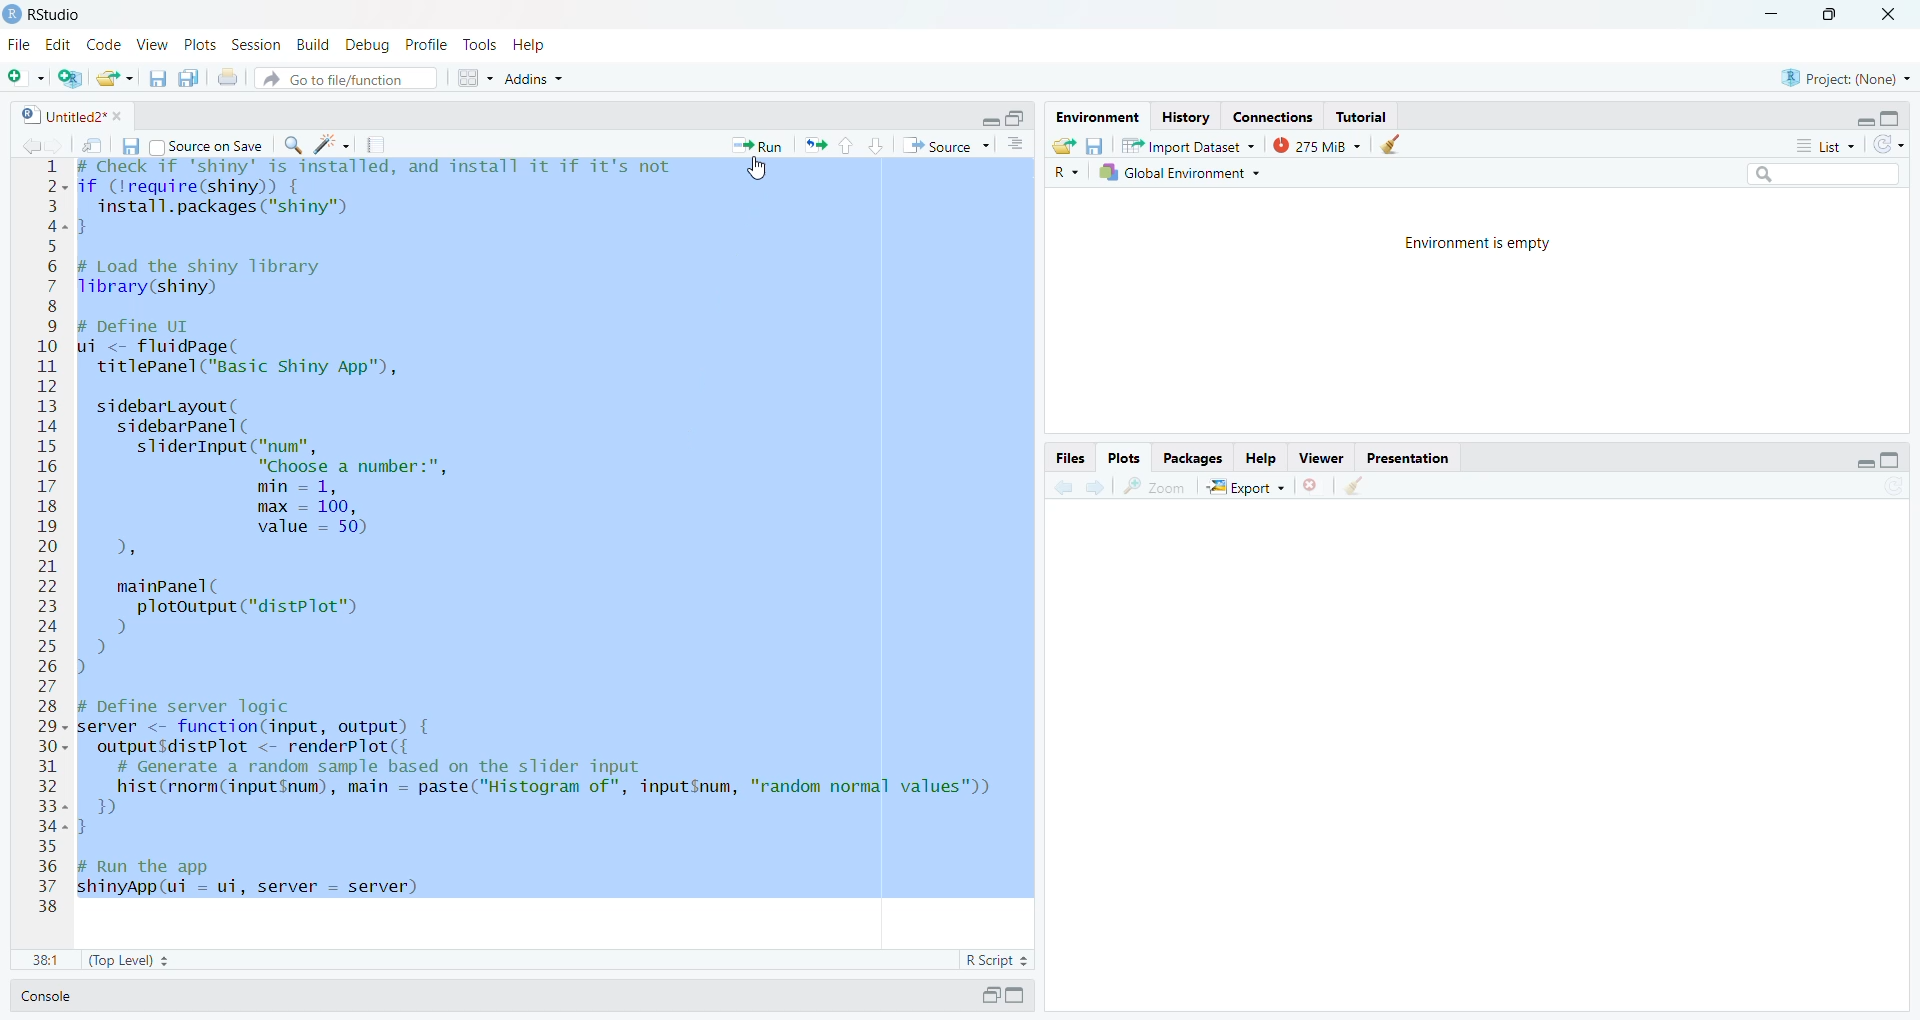 Image resolution: width=1920 pixels, height=1020 pixels. I want to click on Viewer, so click(1320, 458).